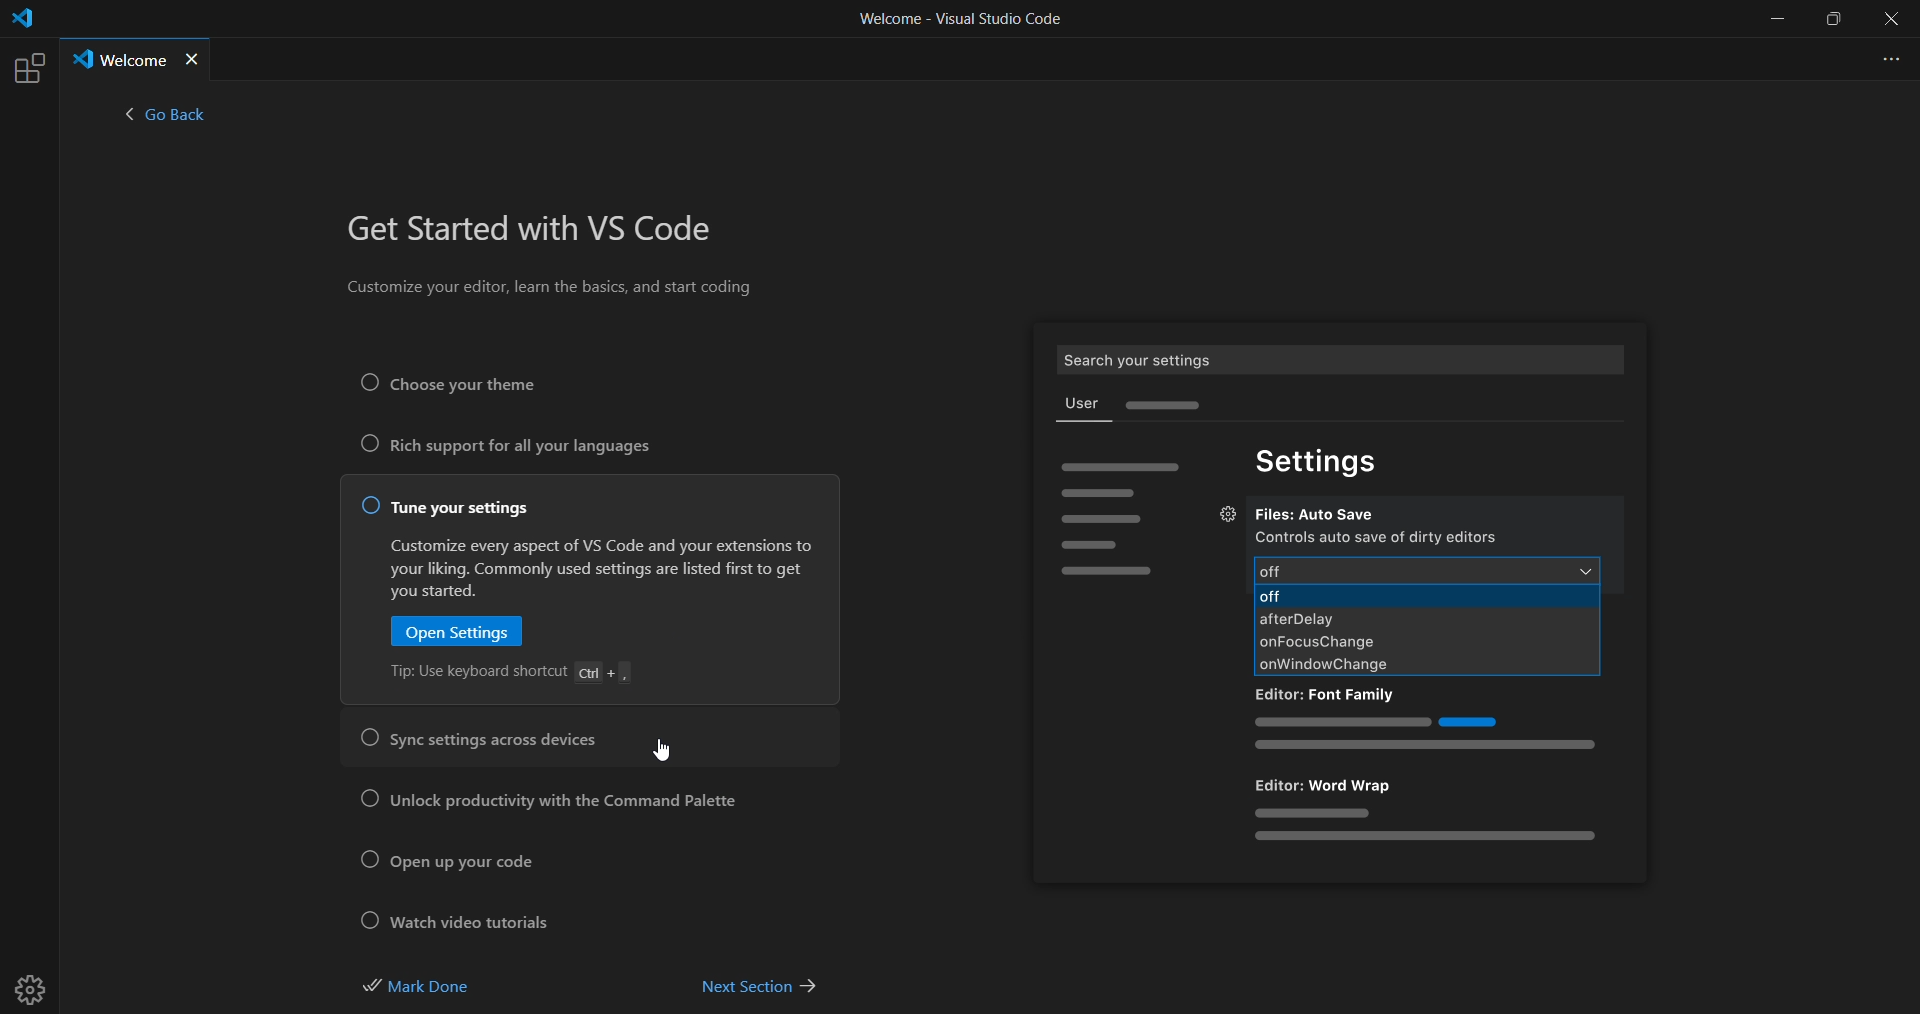 The image size is (1920, 1014). I want to click on settings, so click(1319, 462).